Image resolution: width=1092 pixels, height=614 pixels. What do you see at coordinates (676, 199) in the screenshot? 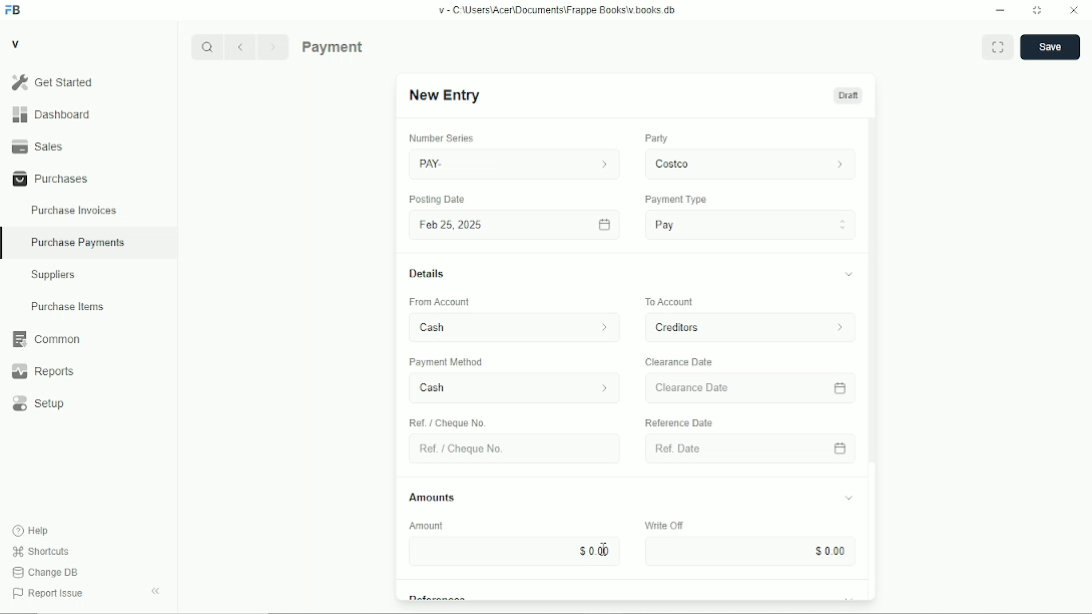
I see `Payment Type` at bounding box center [676, 199].